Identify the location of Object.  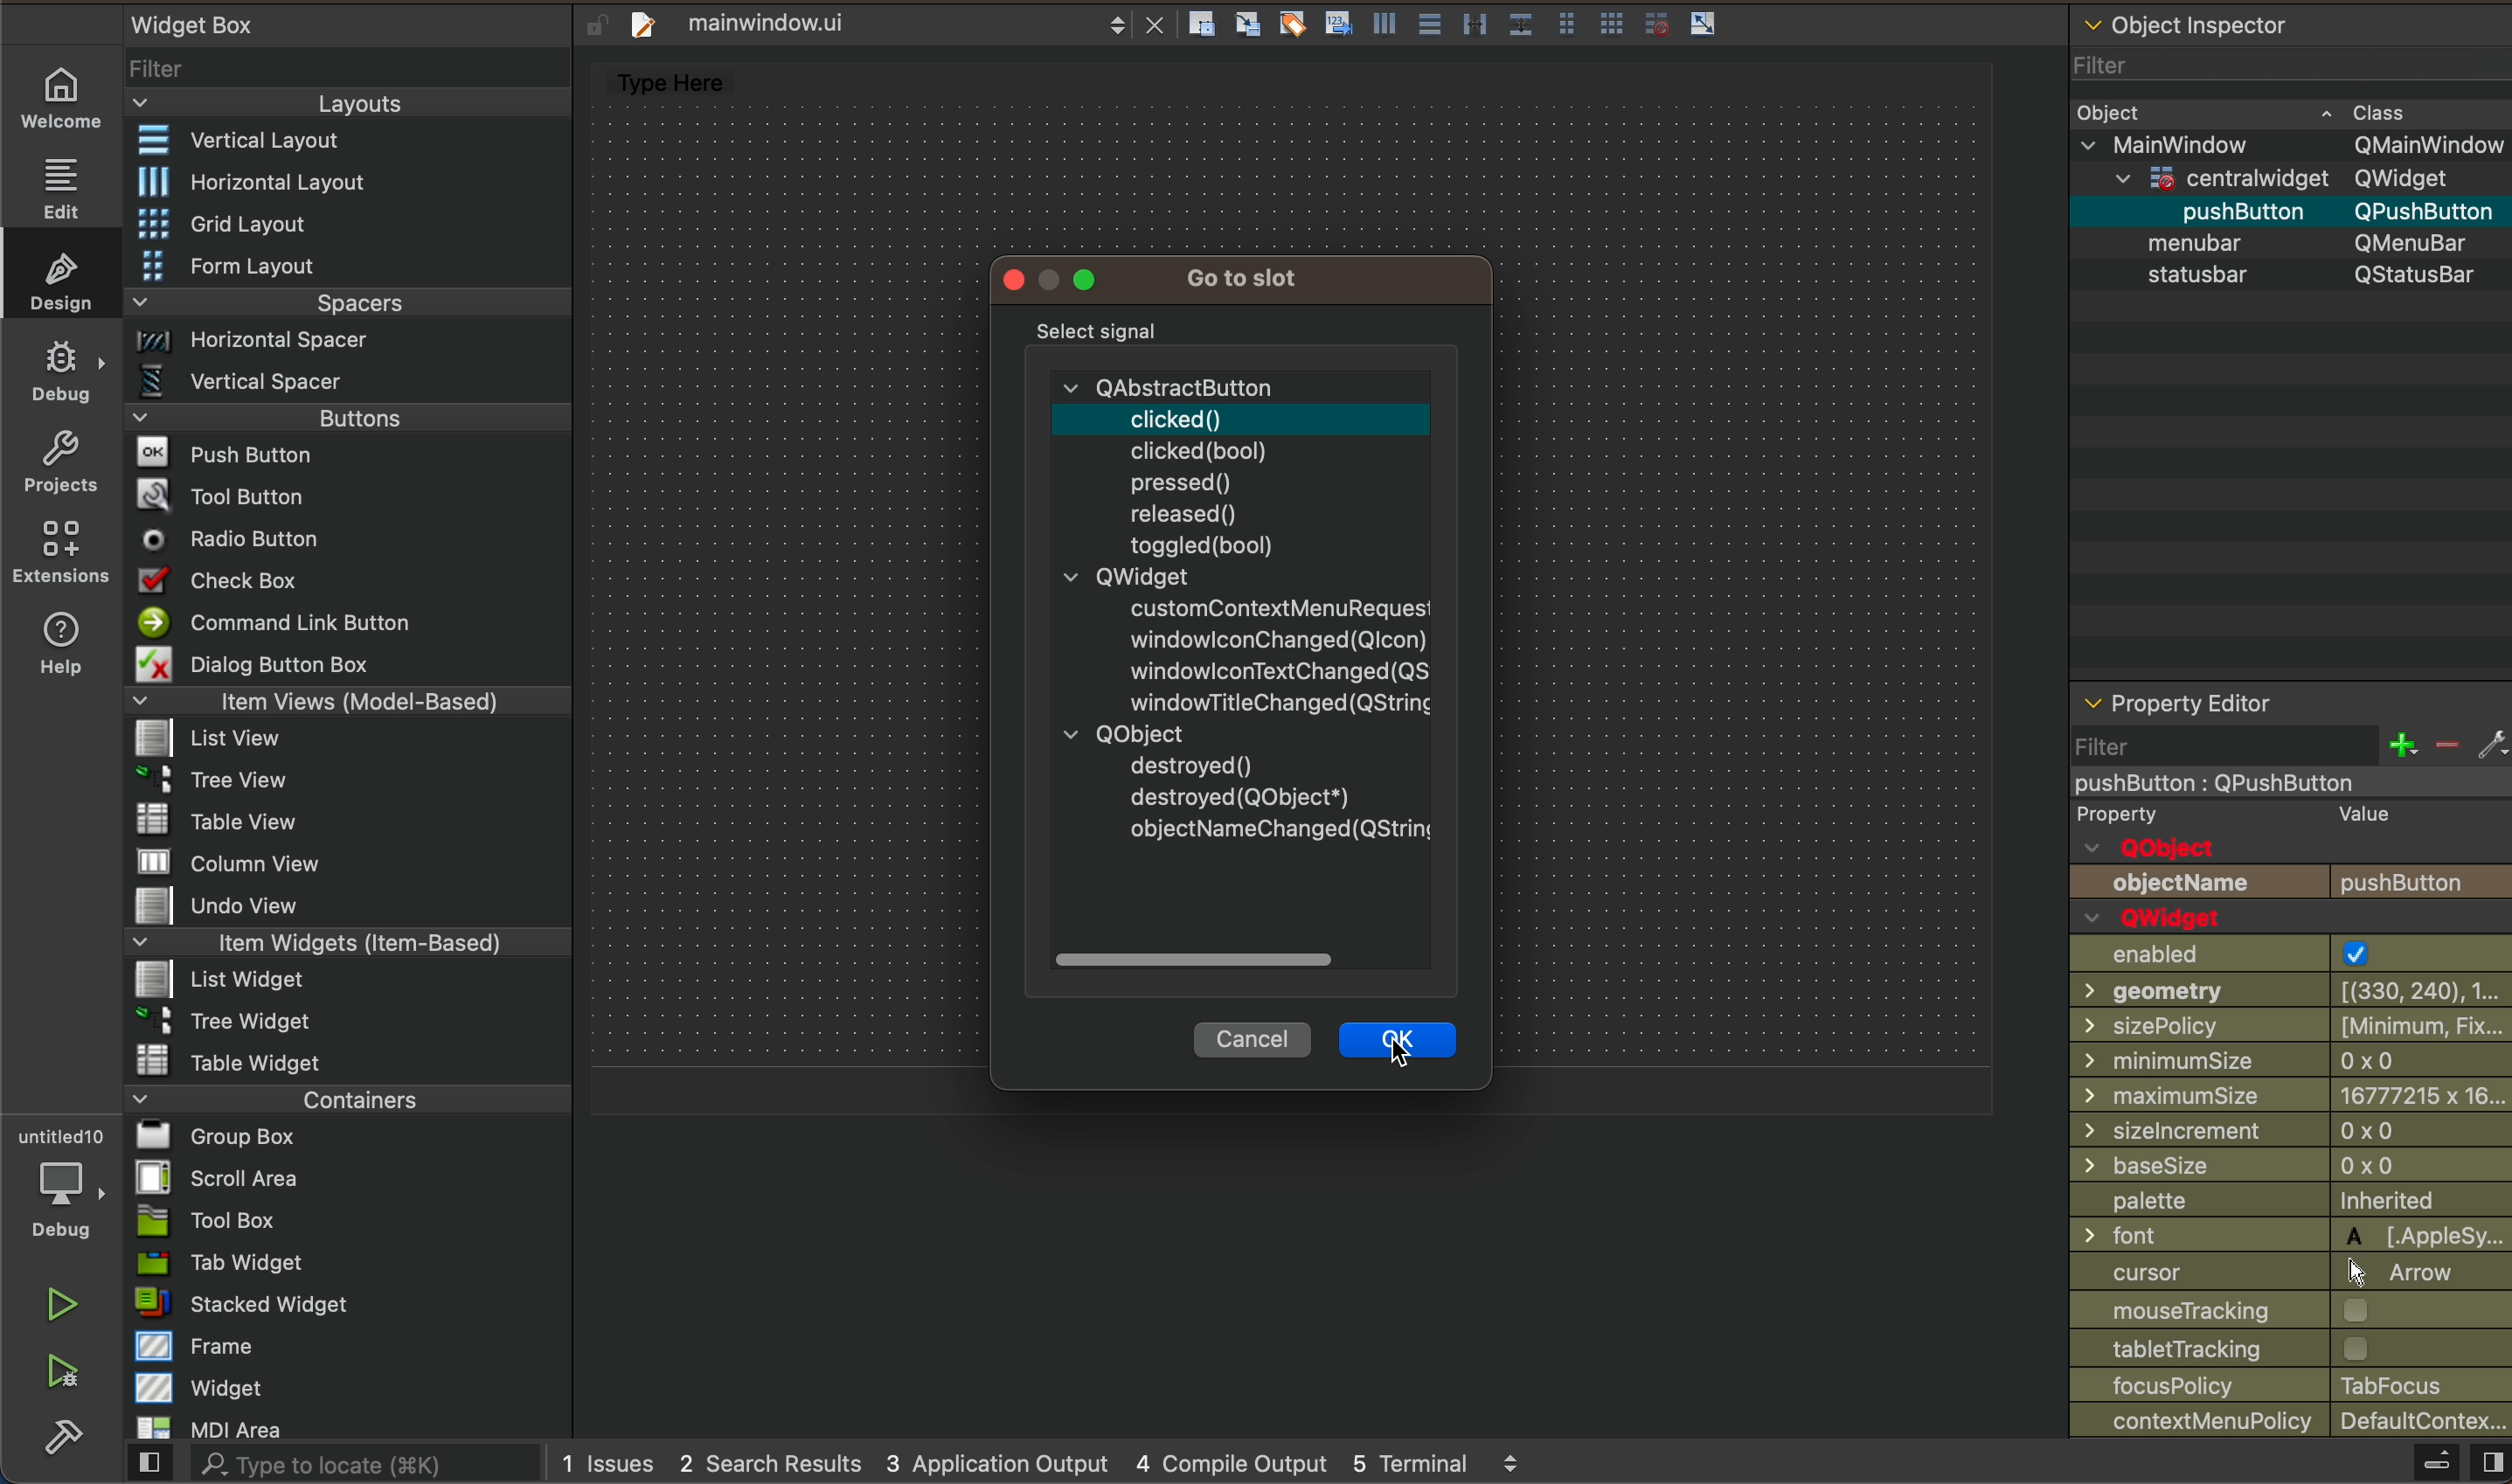
(2113, 113).